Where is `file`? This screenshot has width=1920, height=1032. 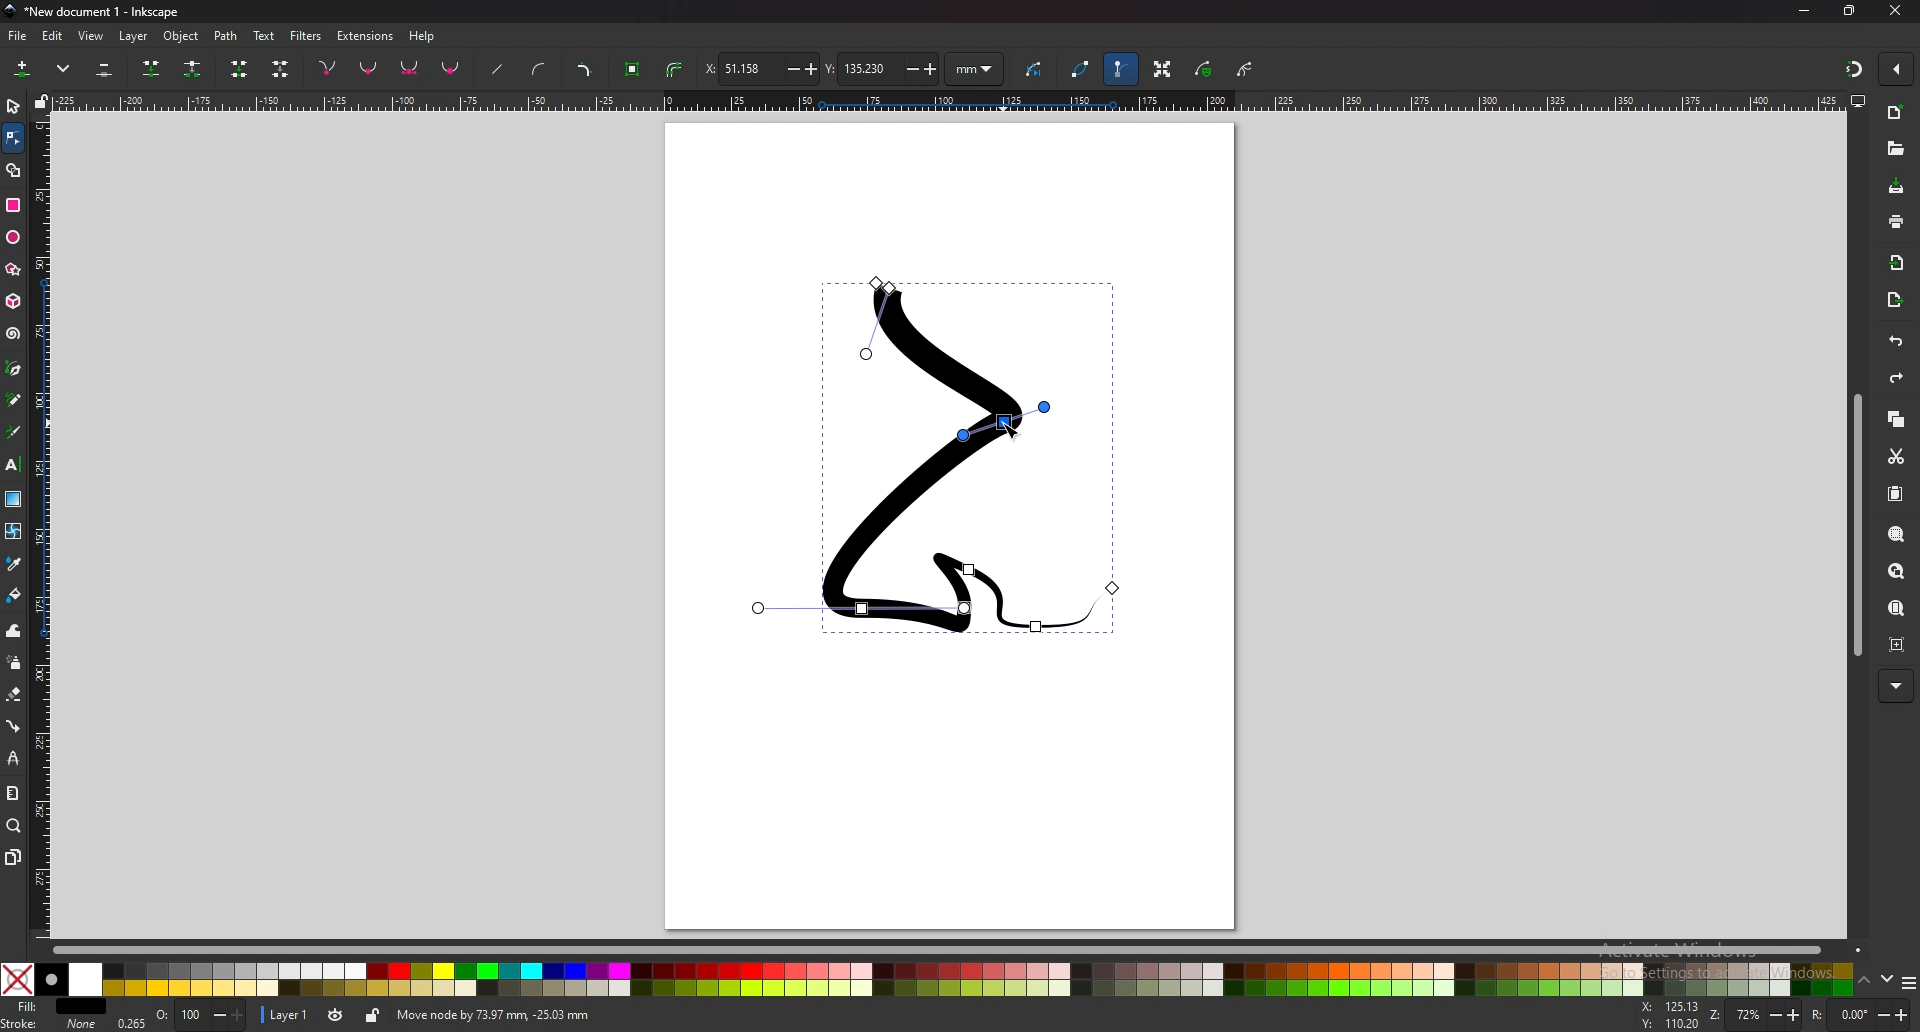
file is located at coordinates (18, 35).